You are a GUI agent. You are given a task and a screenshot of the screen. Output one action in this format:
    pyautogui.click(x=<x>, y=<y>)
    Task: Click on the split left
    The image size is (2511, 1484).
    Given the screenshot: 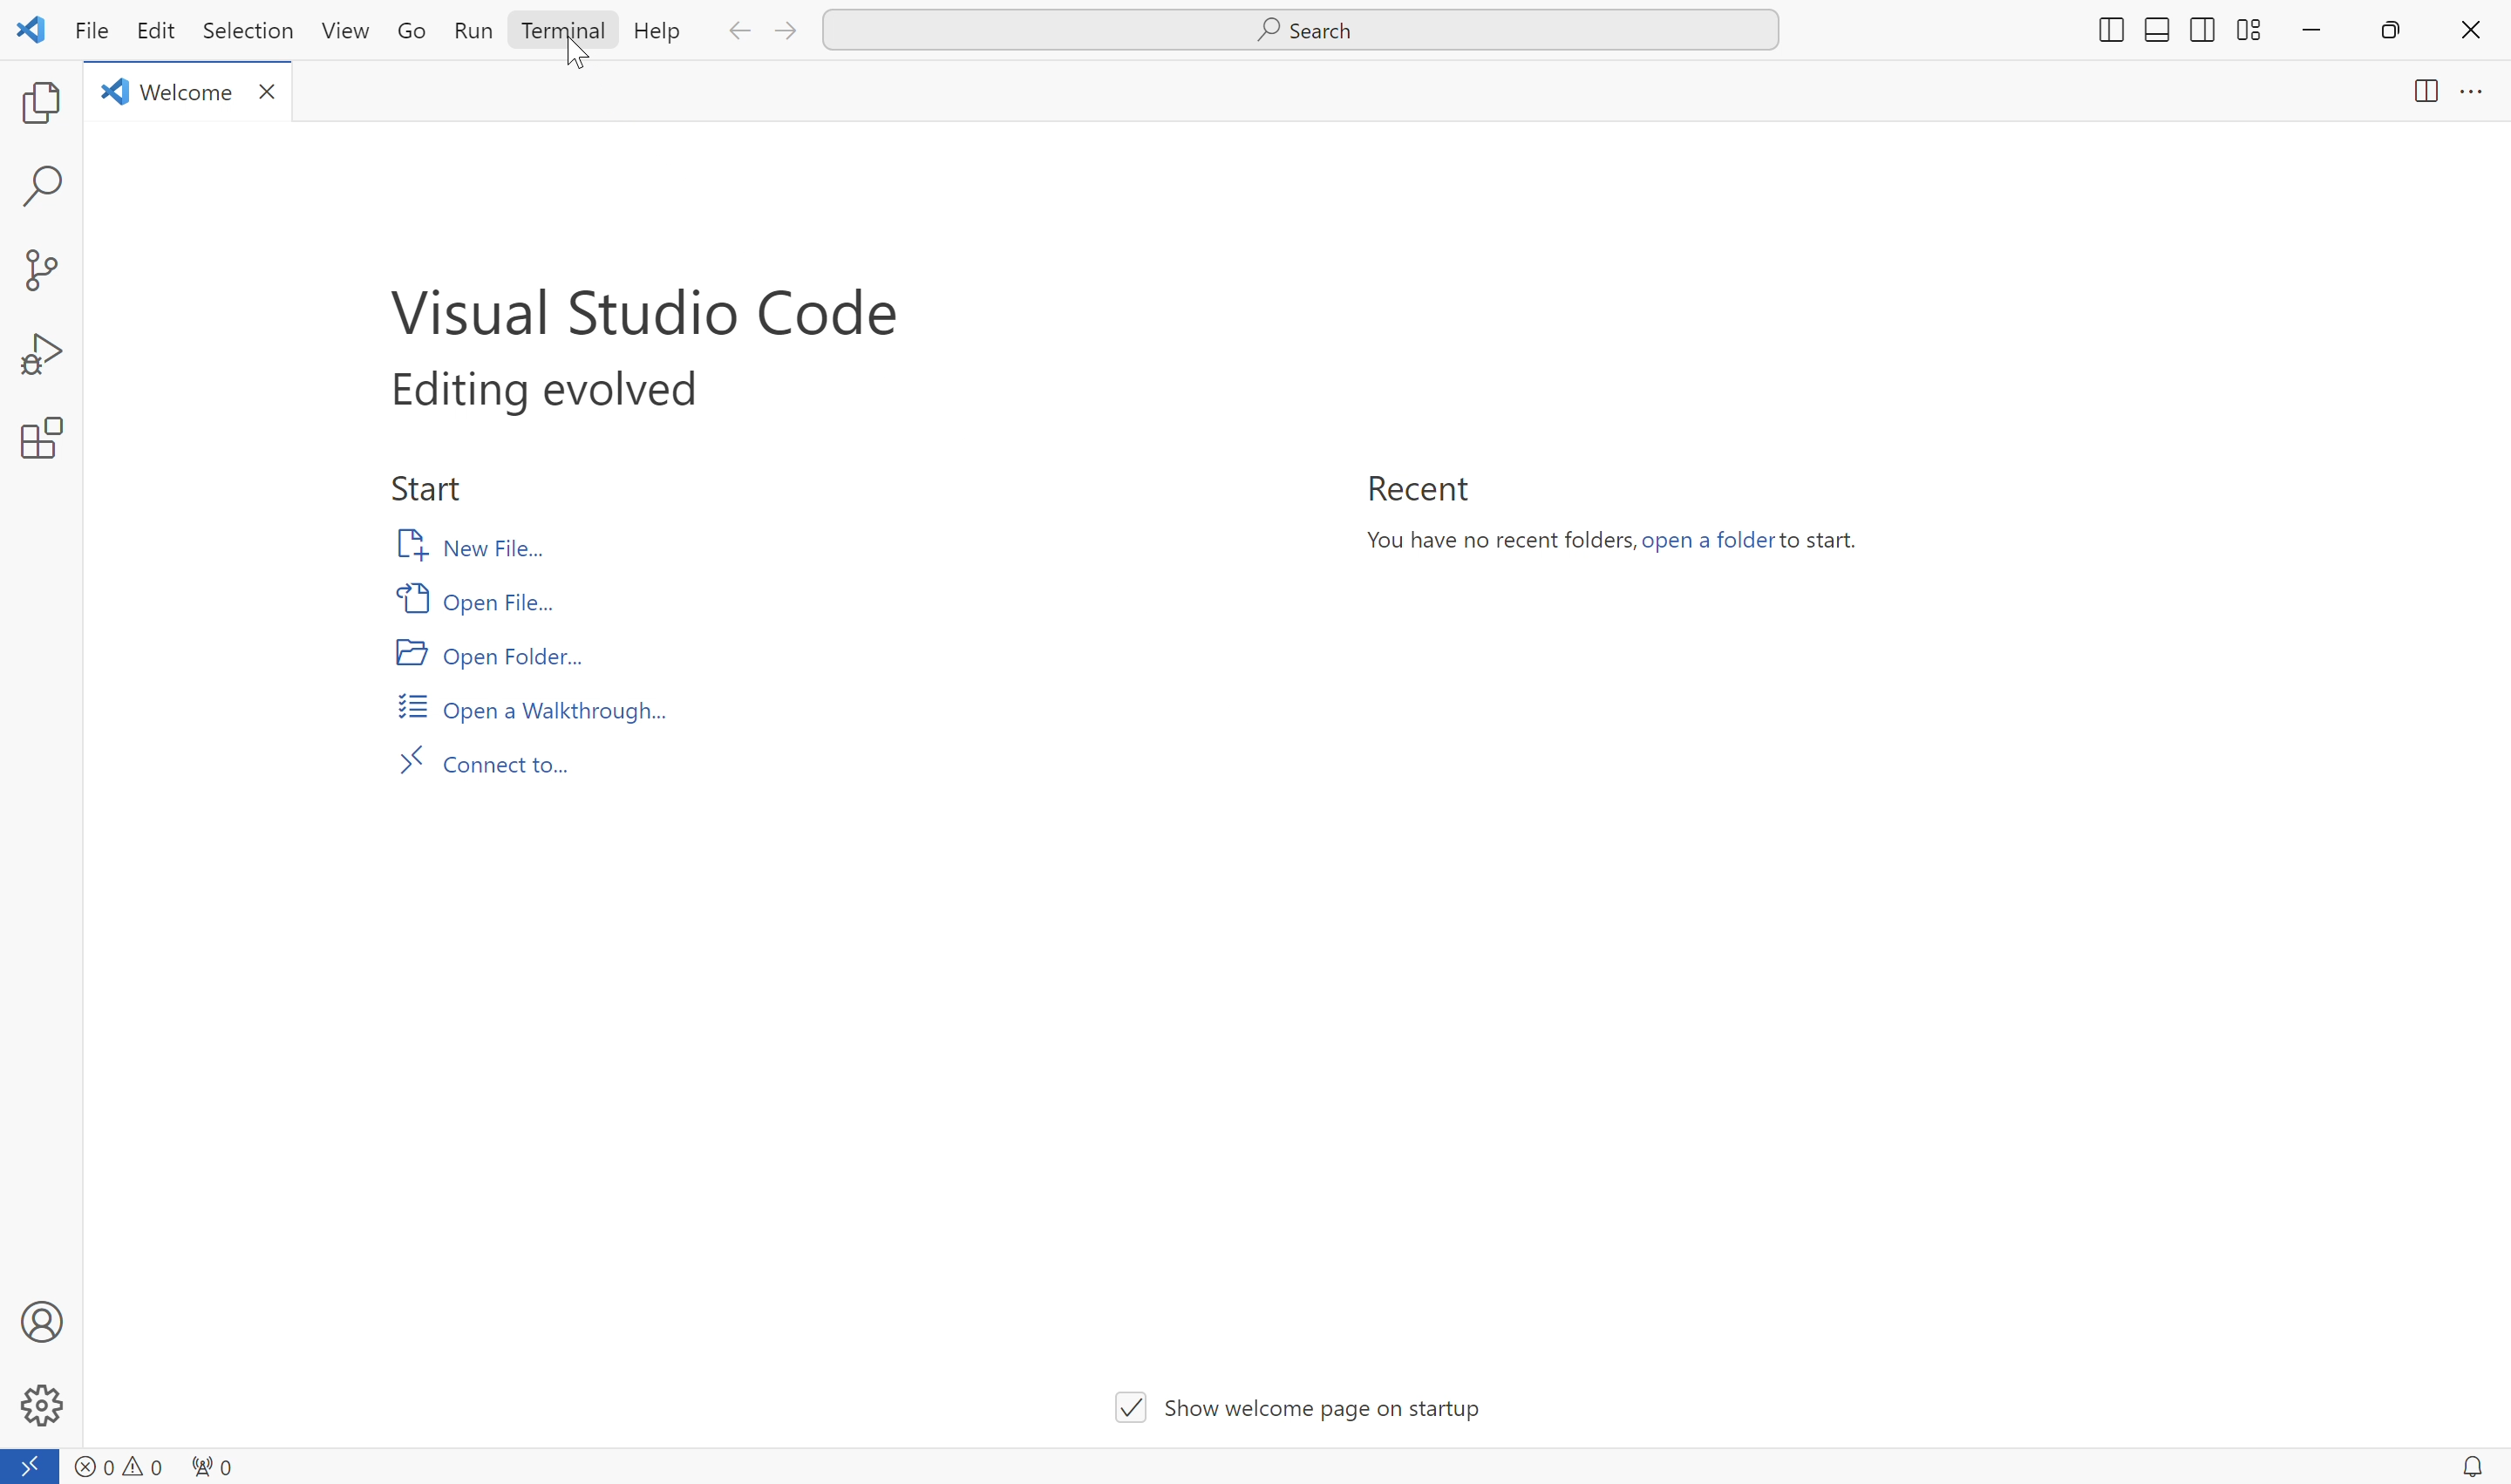 What is the action you would take?
    pyautogui.click(x=2199, y=27)
    